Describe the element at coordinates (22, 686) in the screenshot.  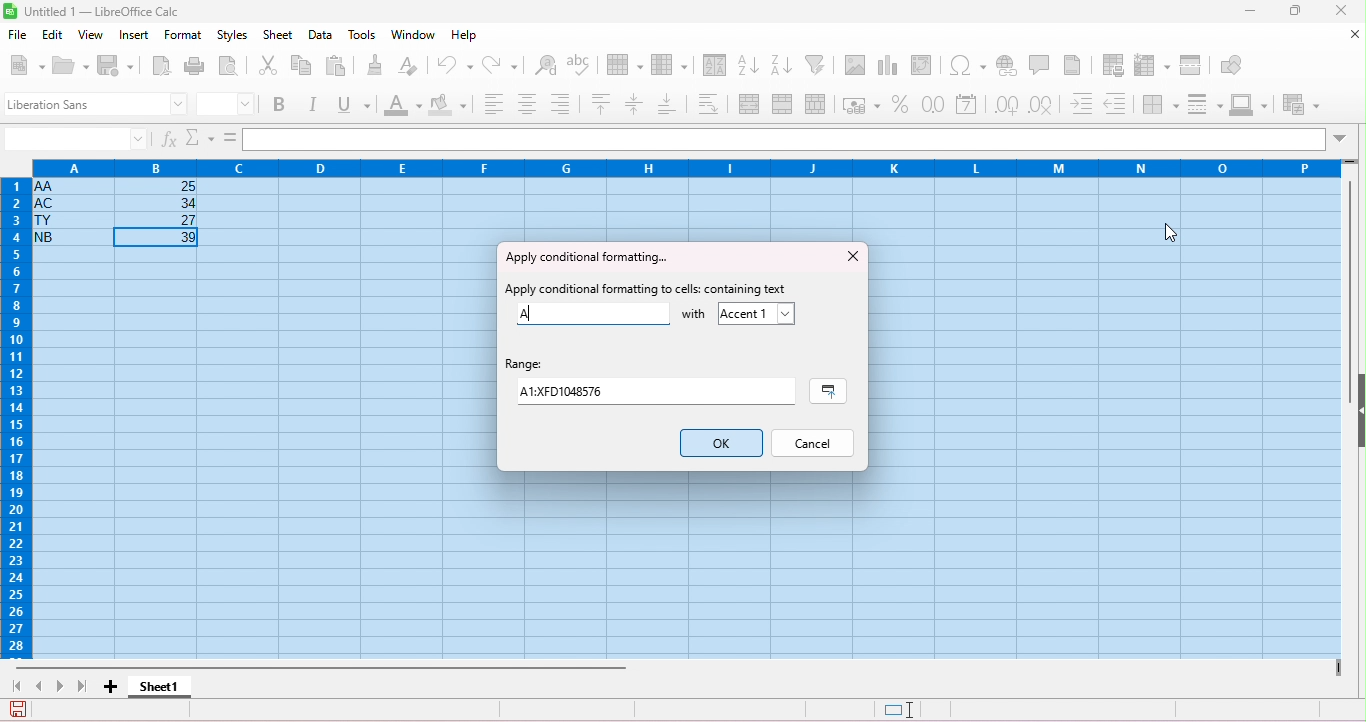
I see `first sheet` at that location.